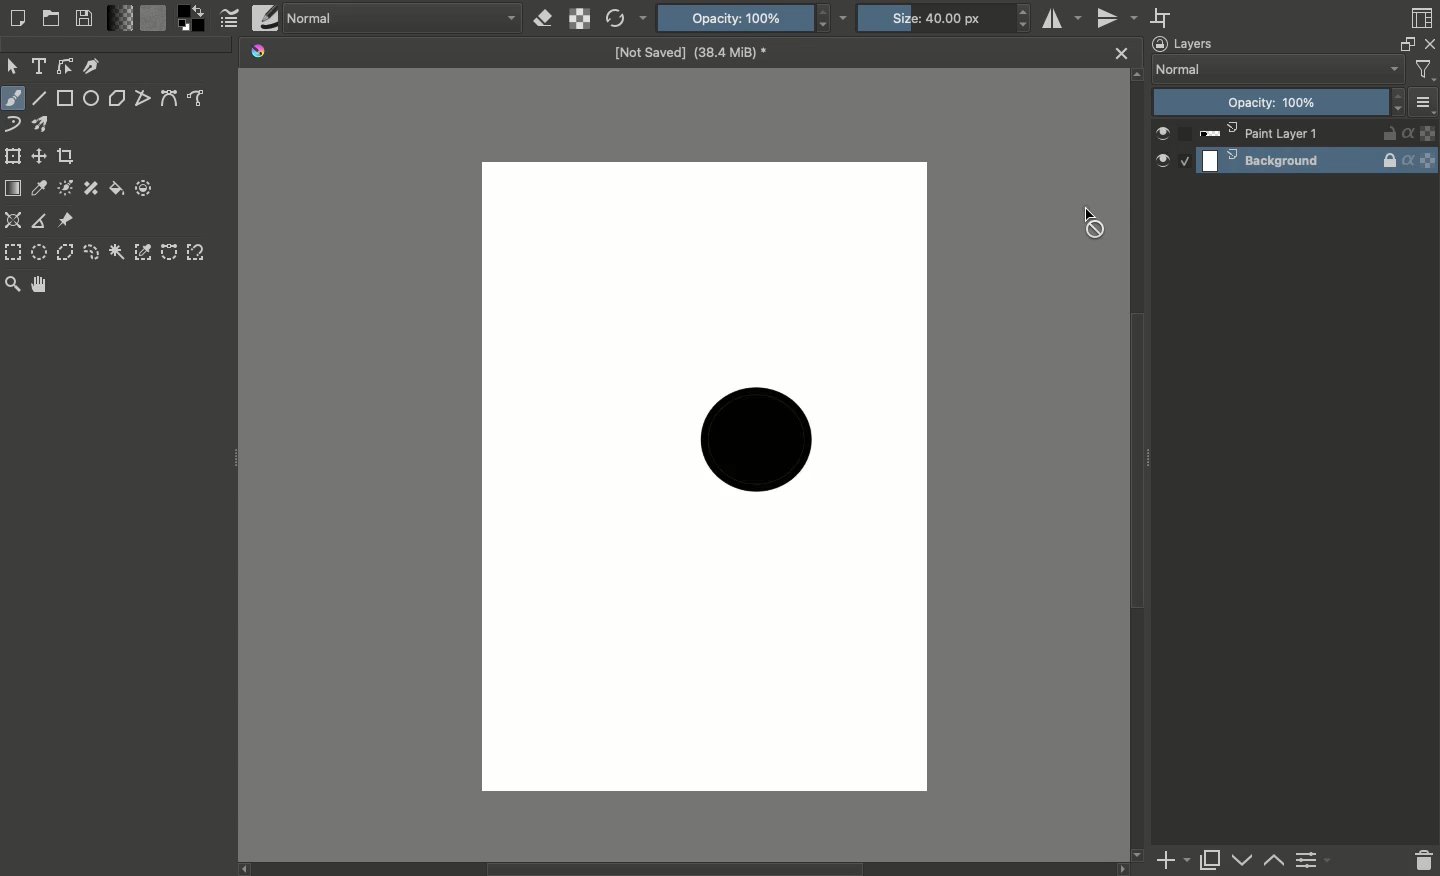  I want to click on Rectangle , so click(65, 97).